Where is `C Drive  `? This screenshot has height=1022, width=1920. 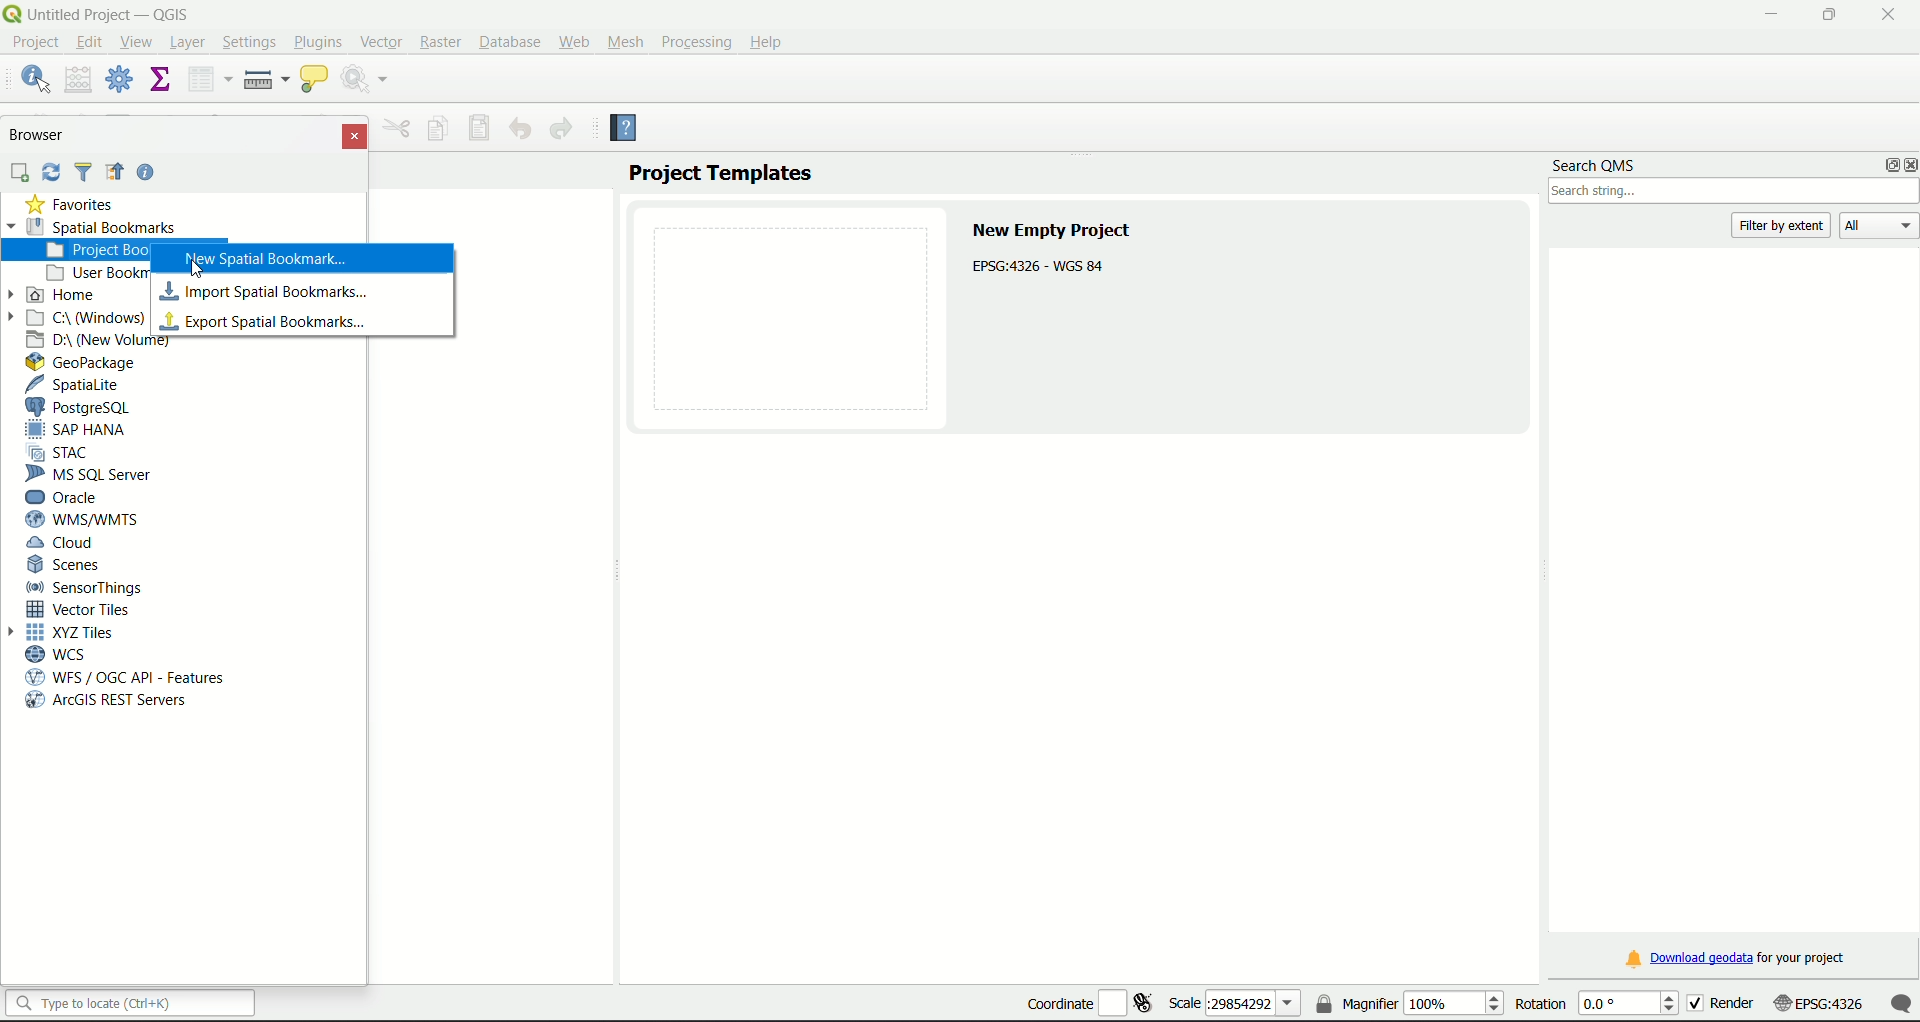 C Drive   is located at coordinates (90, 318).